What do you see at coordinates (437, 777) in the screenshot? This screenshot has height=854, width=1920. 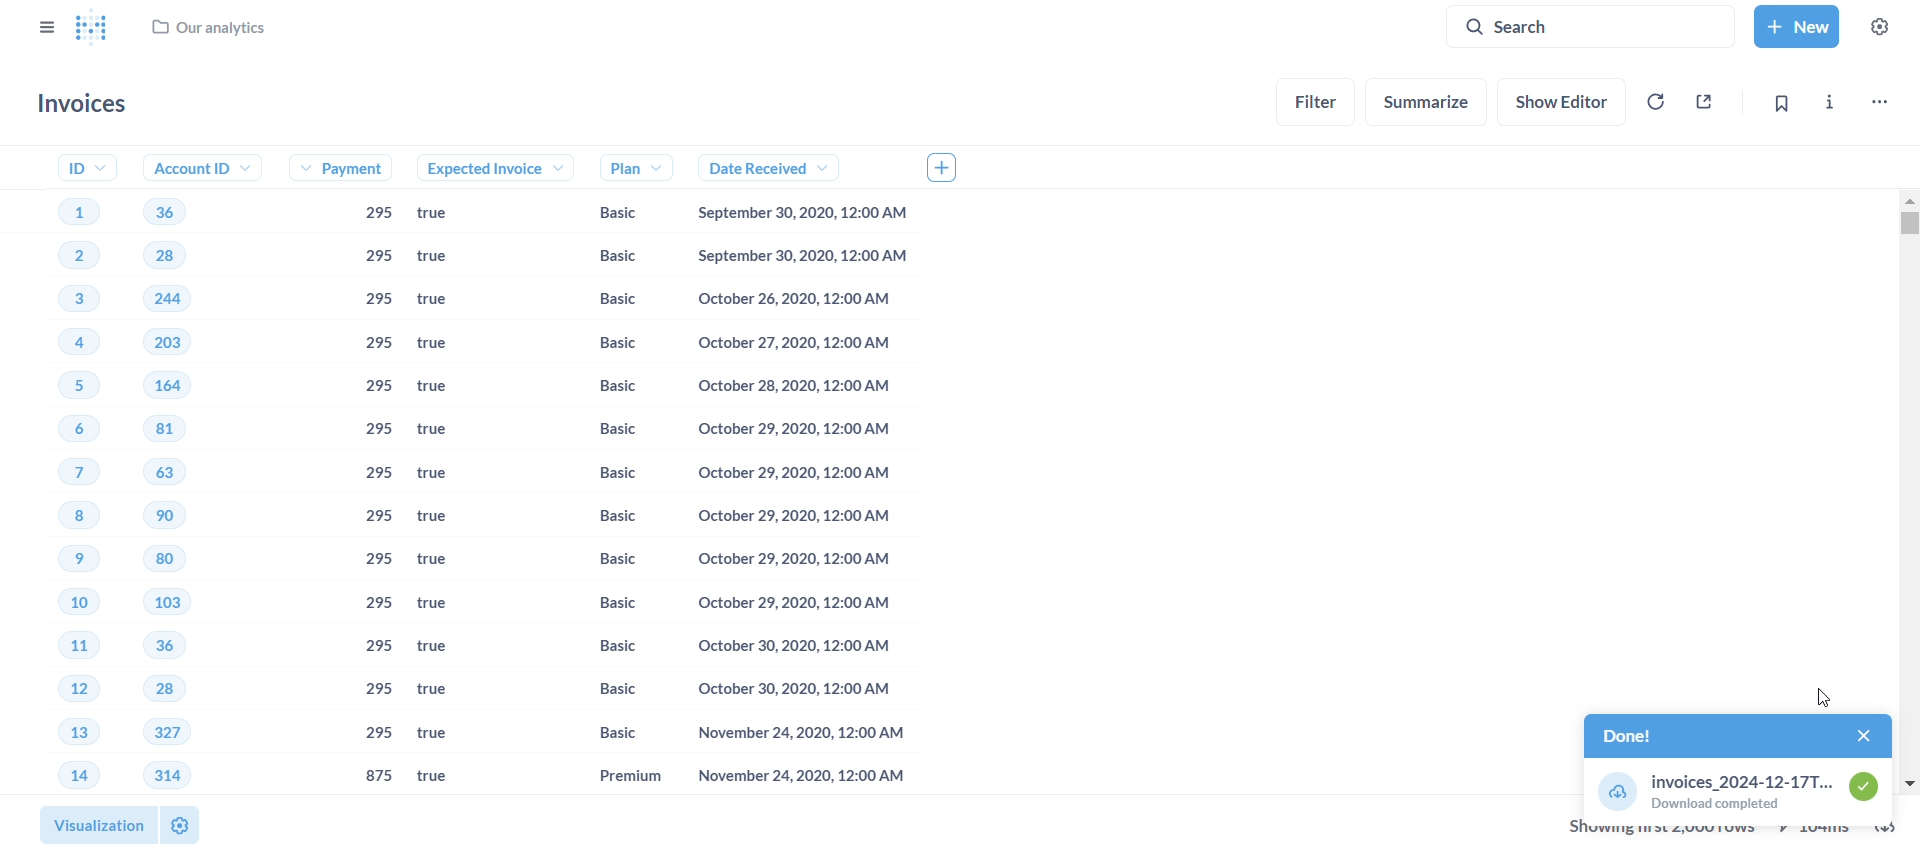 I see `true` at bounding box center [437, 777].